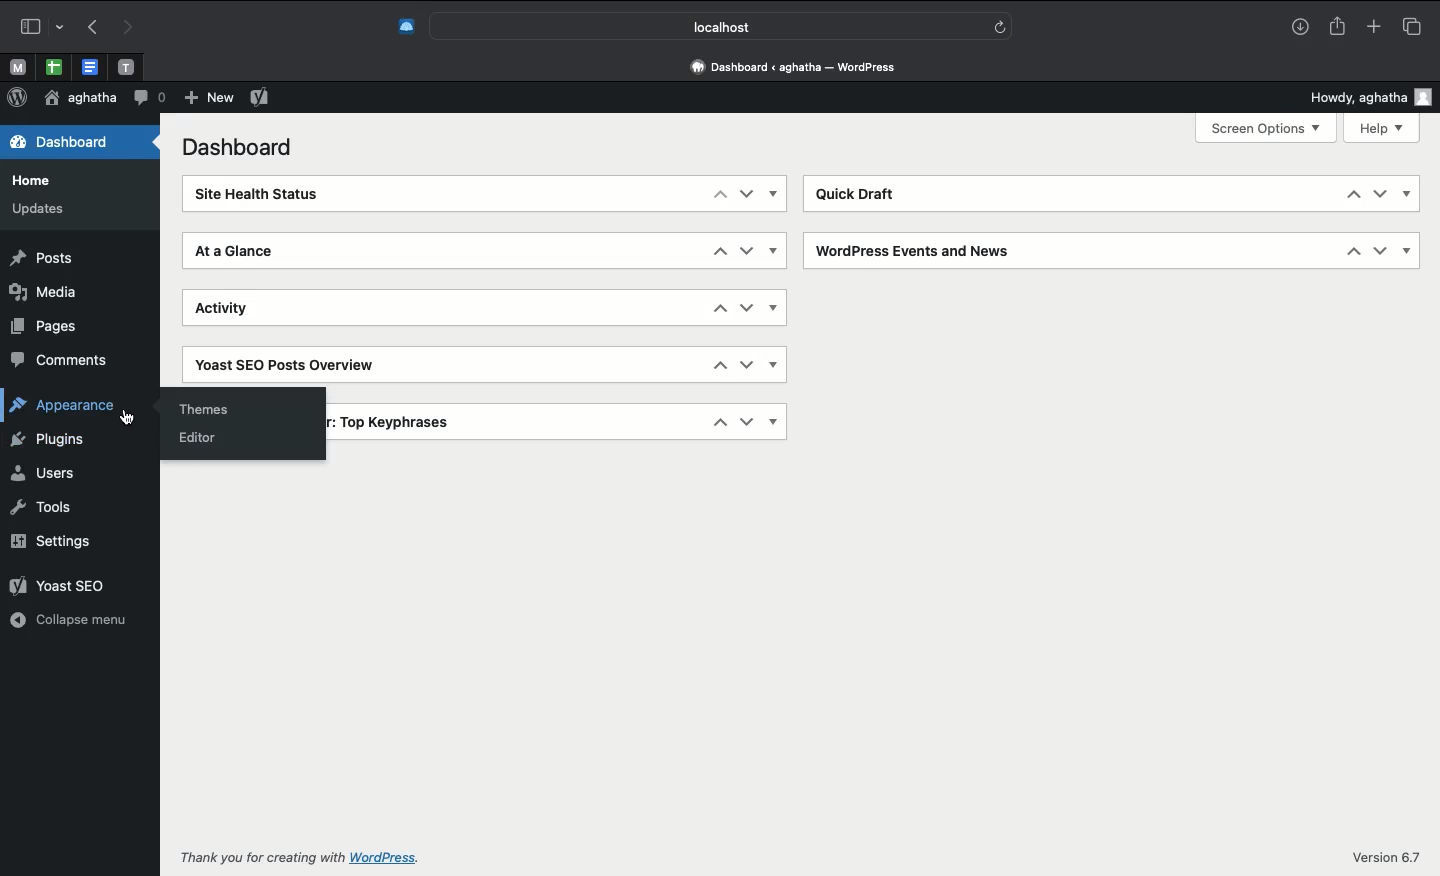  What do you see at coordinates (399, 420) in the screenshot?
I see `Top key phrases` at bounding box center [399, 420].